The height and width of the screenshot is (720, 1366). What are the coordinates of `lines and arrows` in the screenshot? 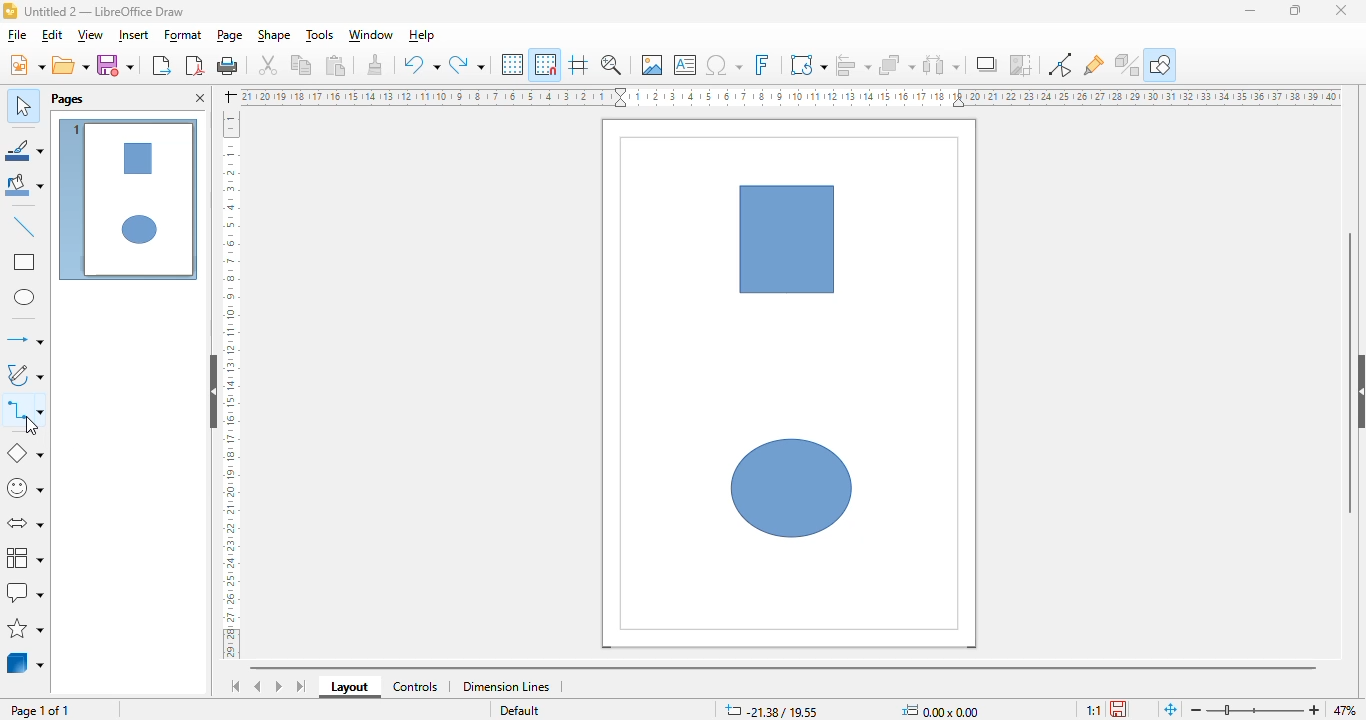 It's located at (24, 339).